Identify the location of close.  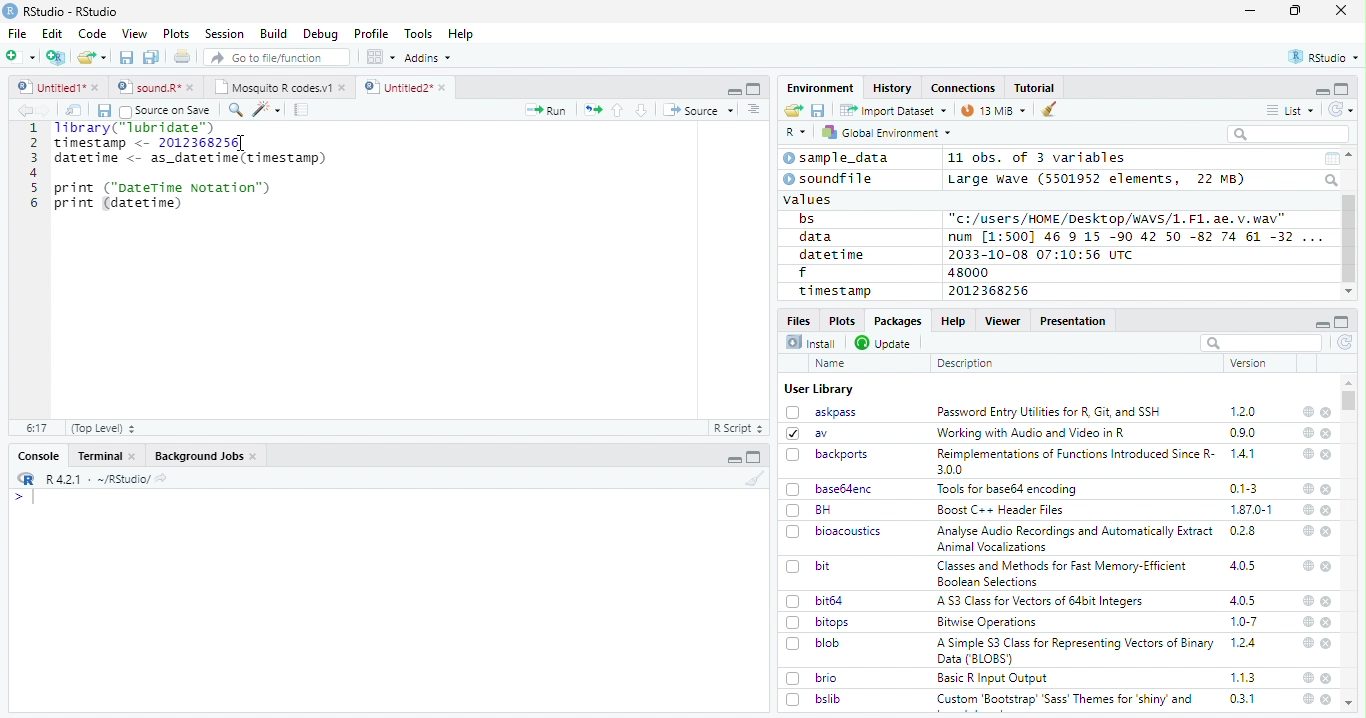
(1326, 699).